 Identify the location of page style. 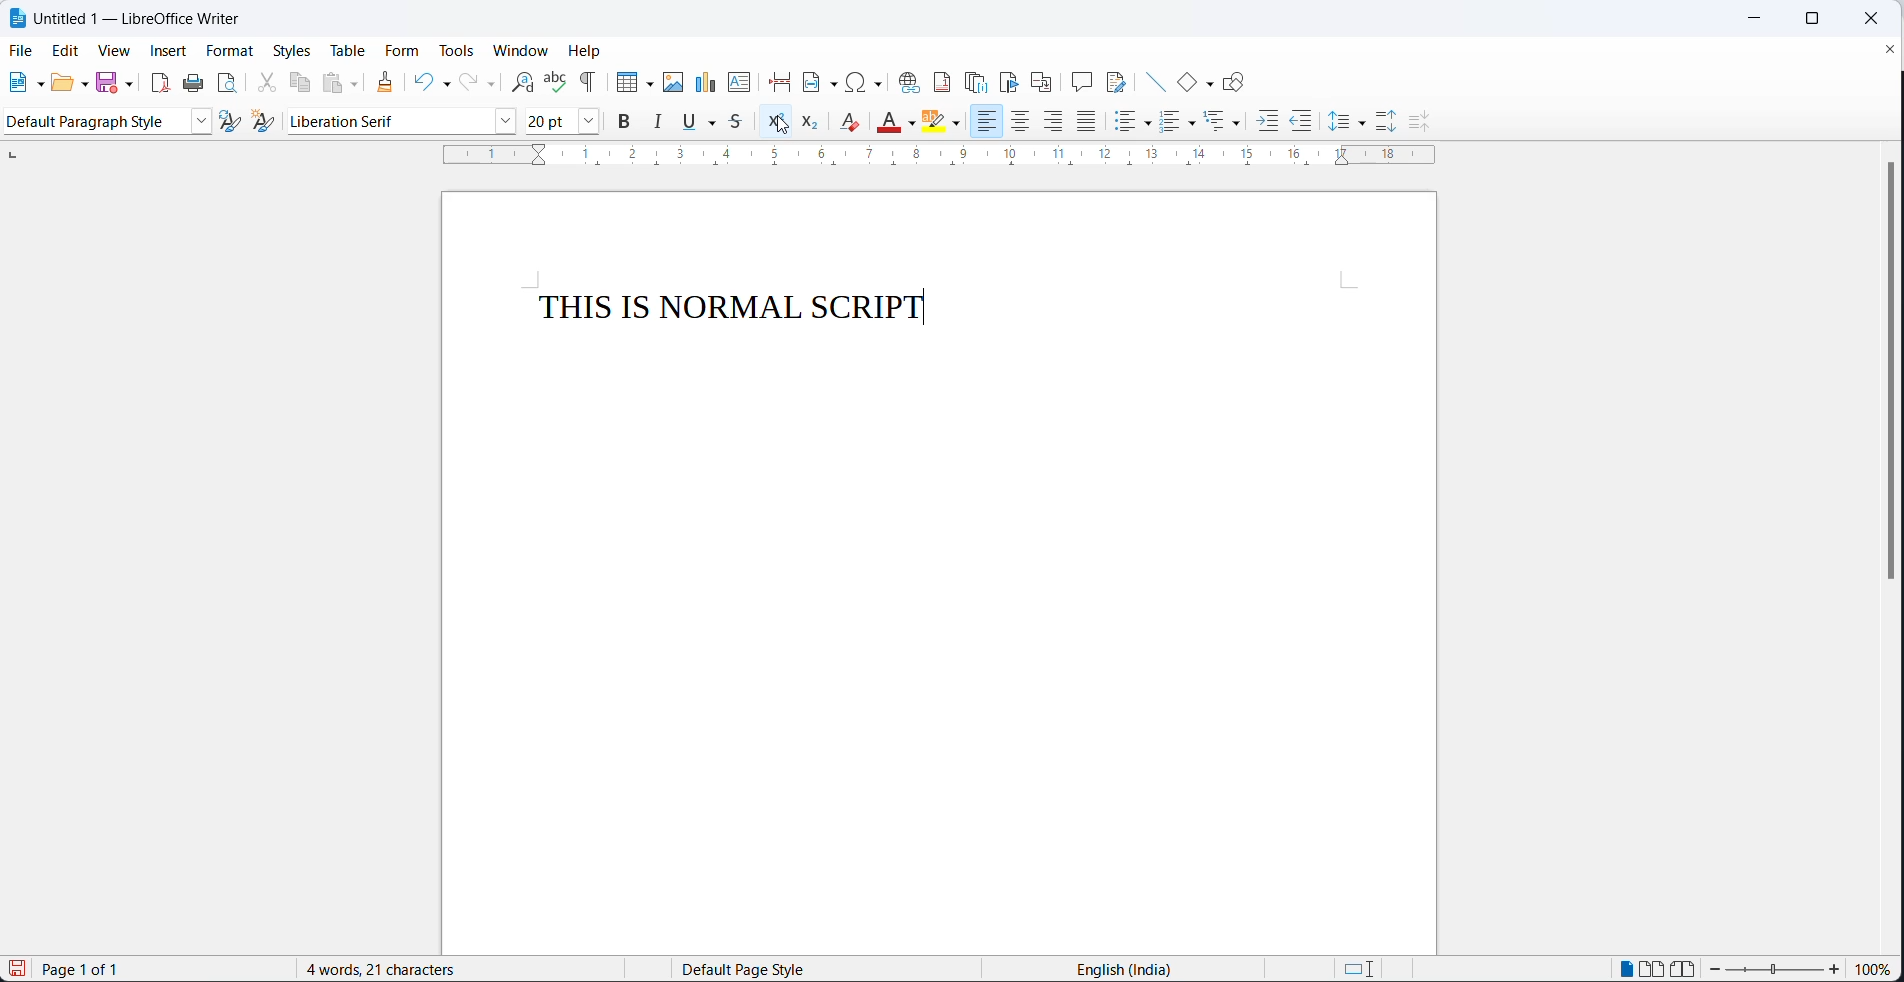
(817, 969).